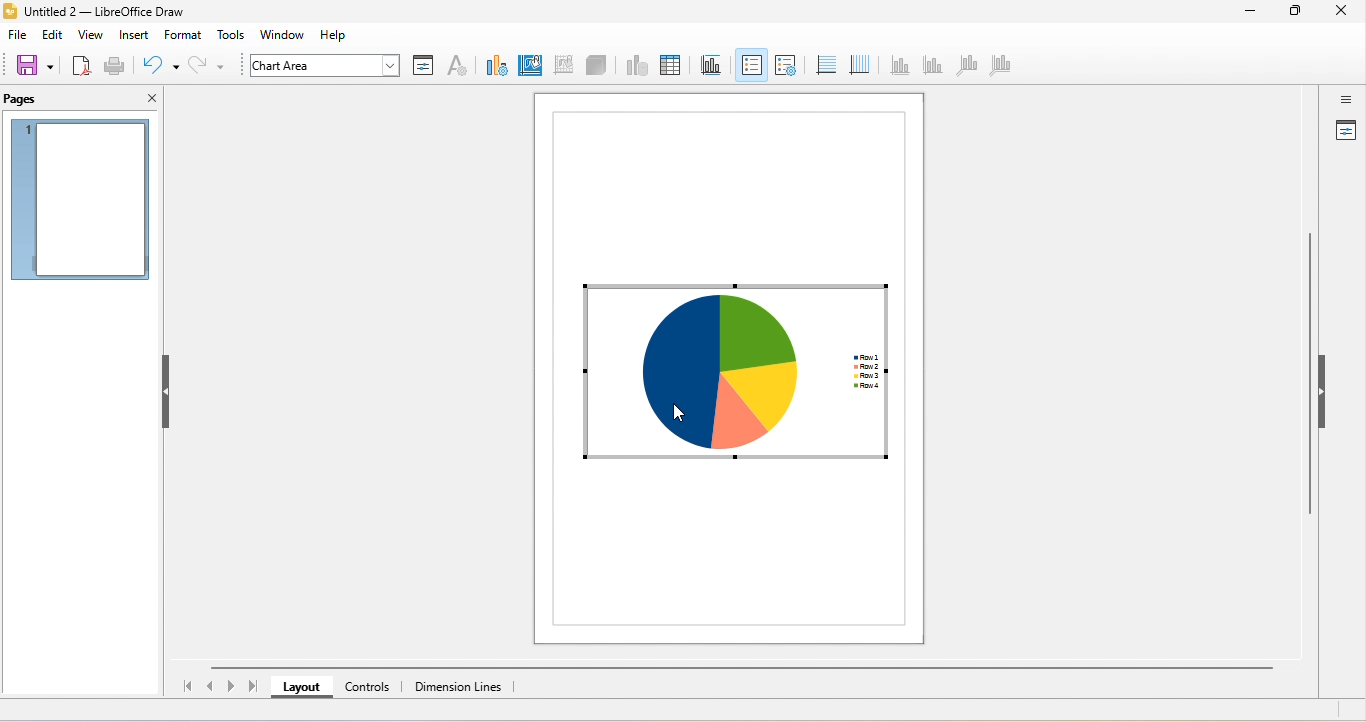  I want to click on format background, so click(529, 65).